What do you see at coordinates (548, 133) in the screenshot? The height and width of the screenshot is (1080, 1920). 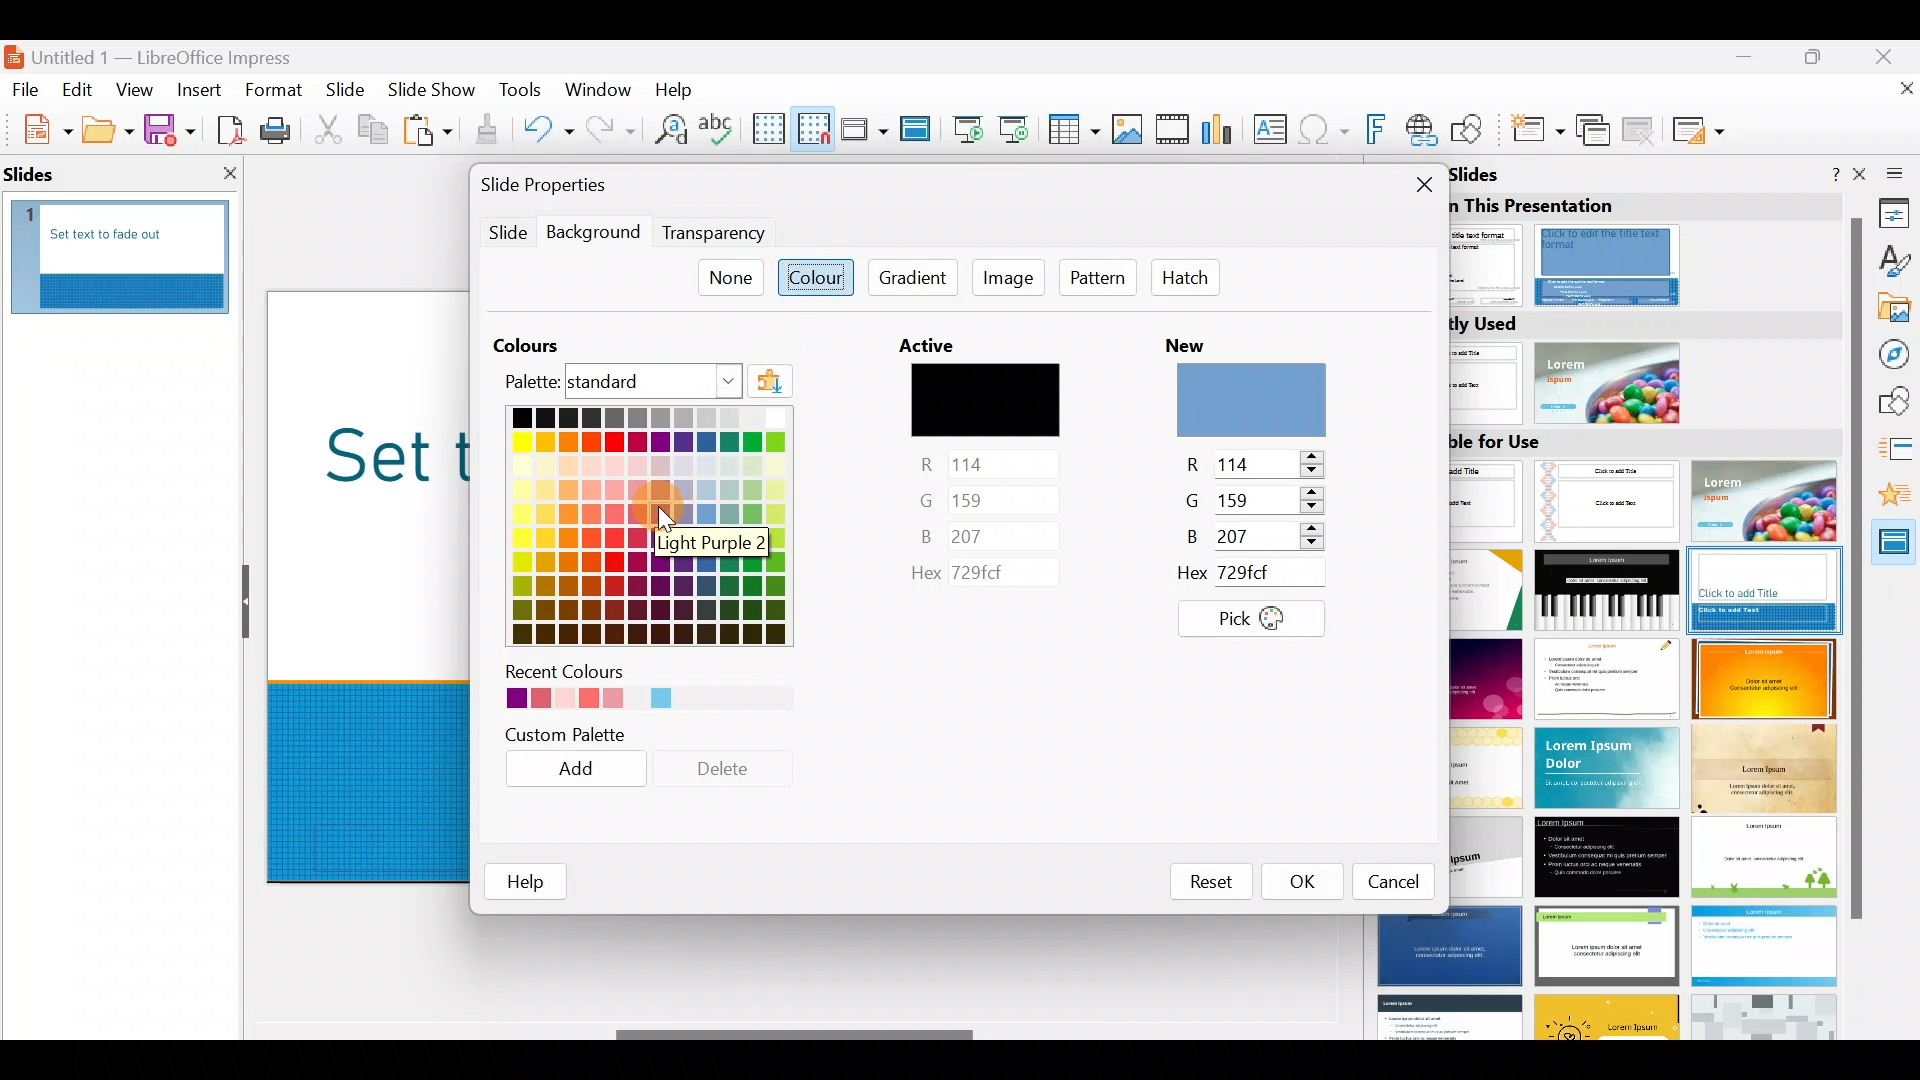 I see `Undo` at bounding box center [548, 133].